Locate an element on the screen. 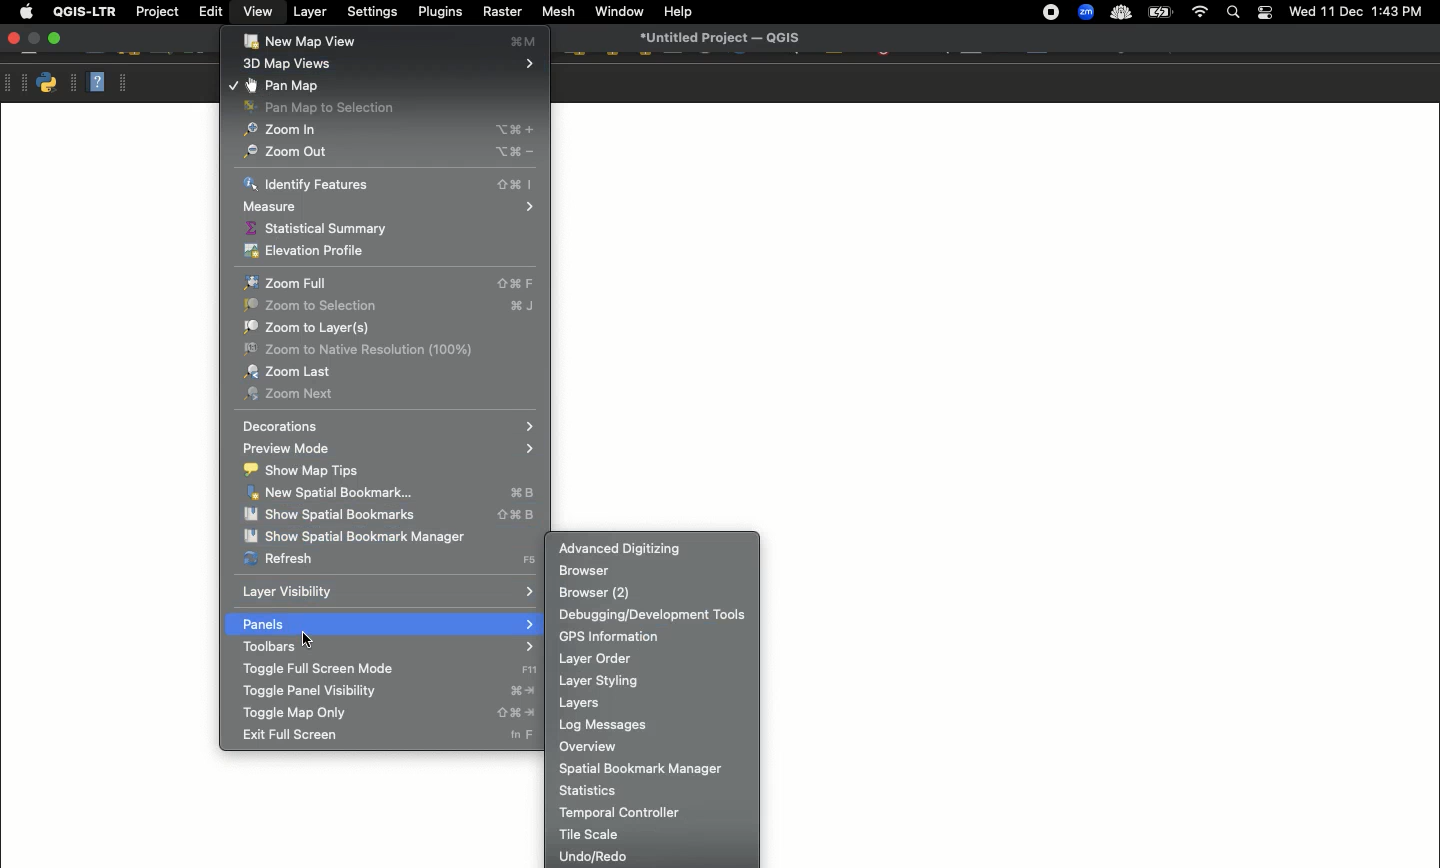  Panels  is located at coordinates (388, 623).